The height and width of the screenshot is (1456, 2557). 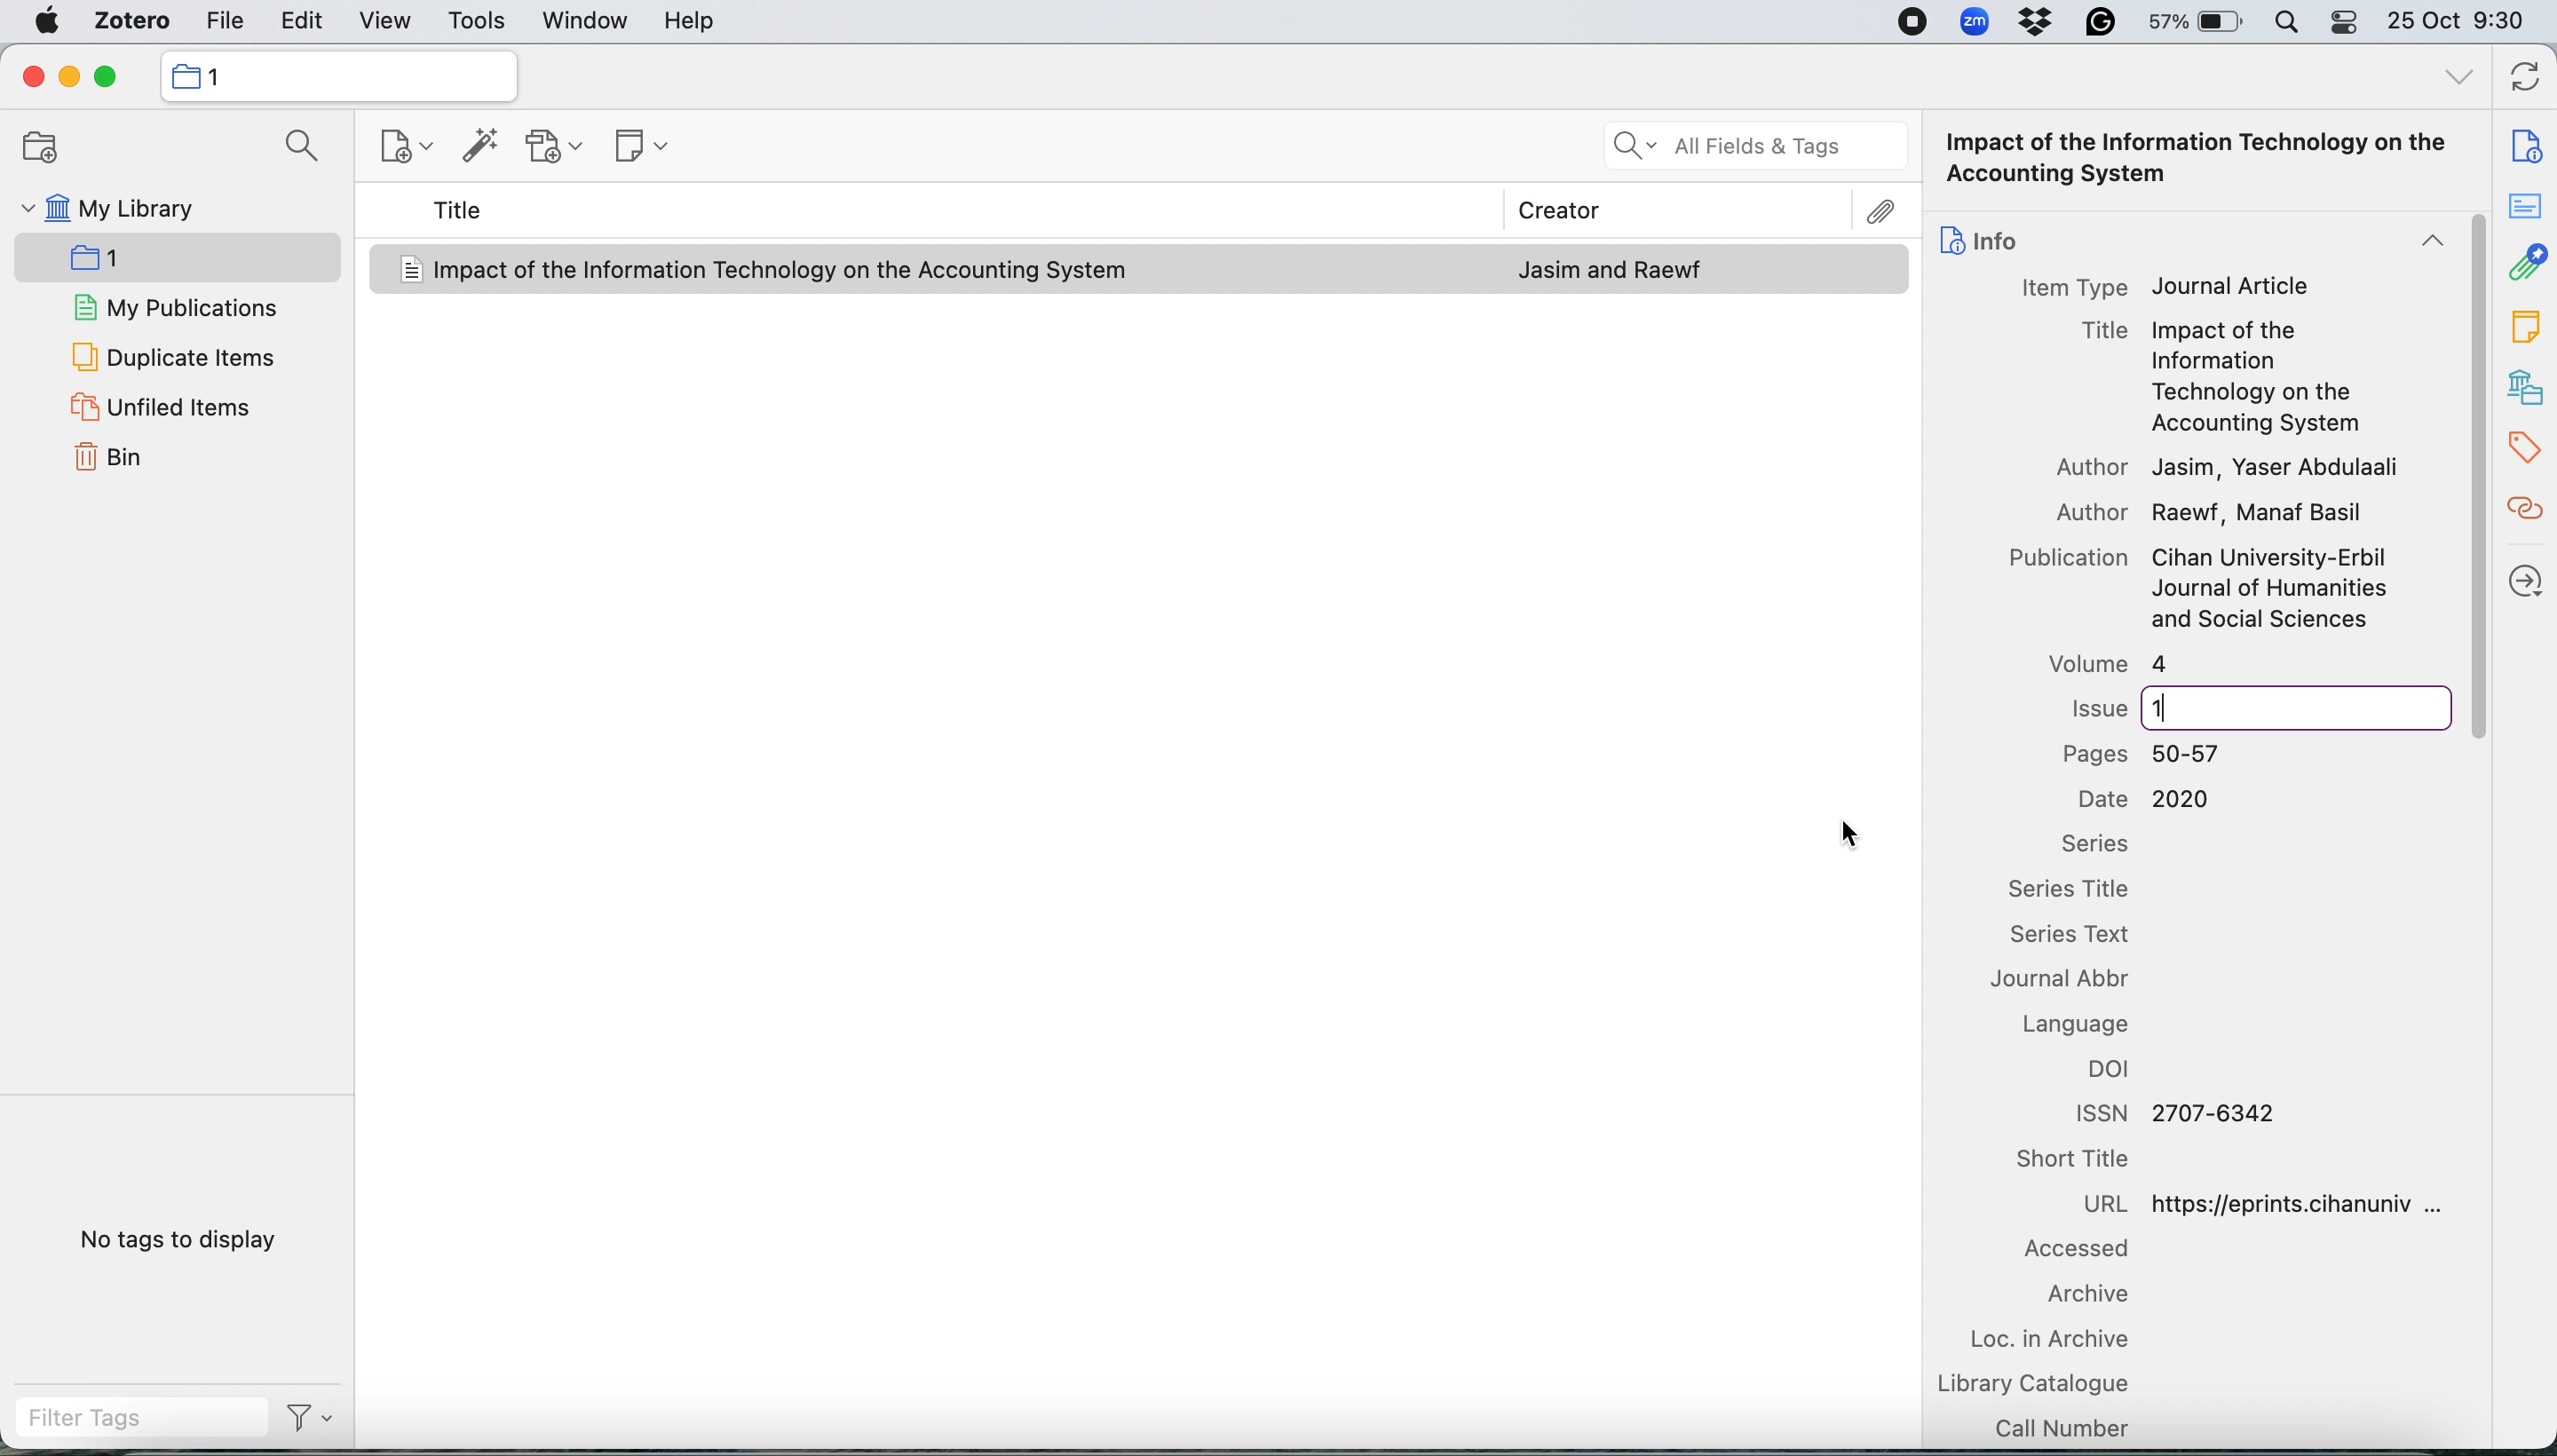 I want to click on pages 50-57, so click(x=2153, y=754).